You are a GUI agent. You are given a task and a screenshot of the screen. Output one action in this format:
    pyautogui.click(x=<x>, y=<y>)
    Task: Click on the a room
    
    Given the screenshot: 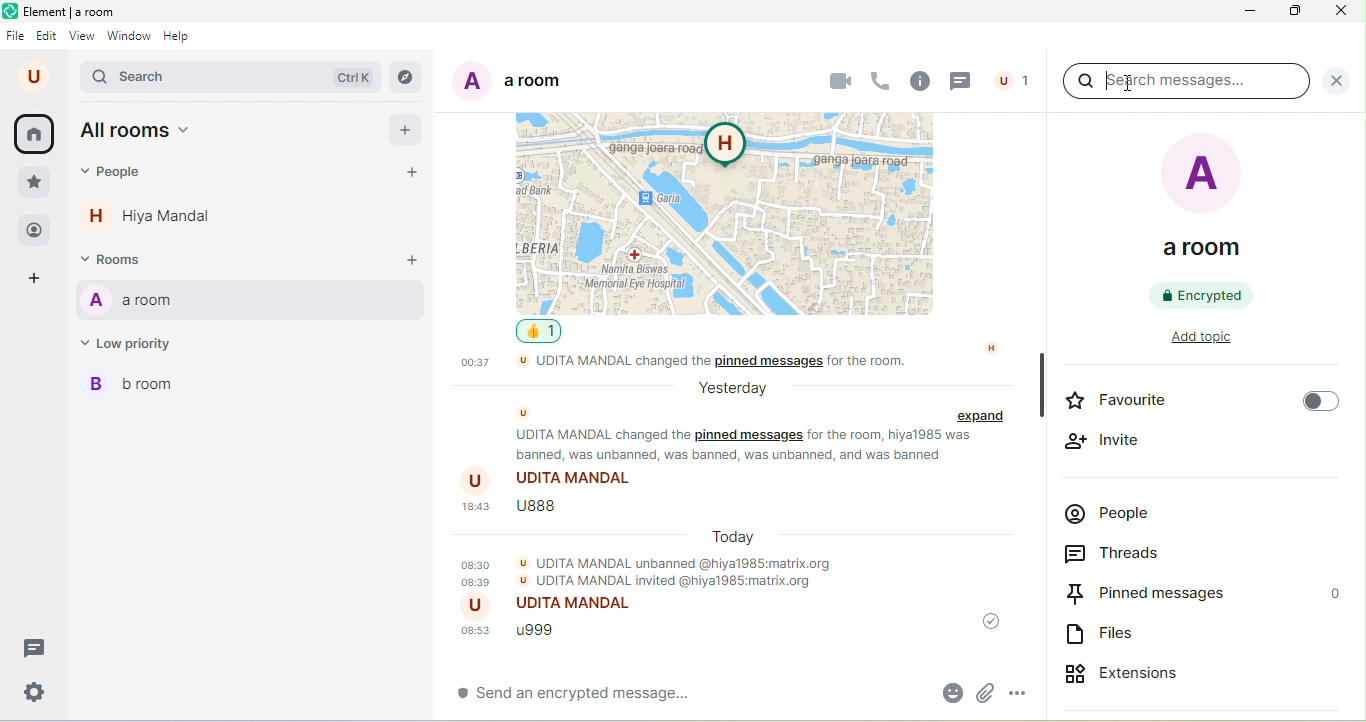 What is the action you would take?
    pyautogui.click(x=250, y=302)
    